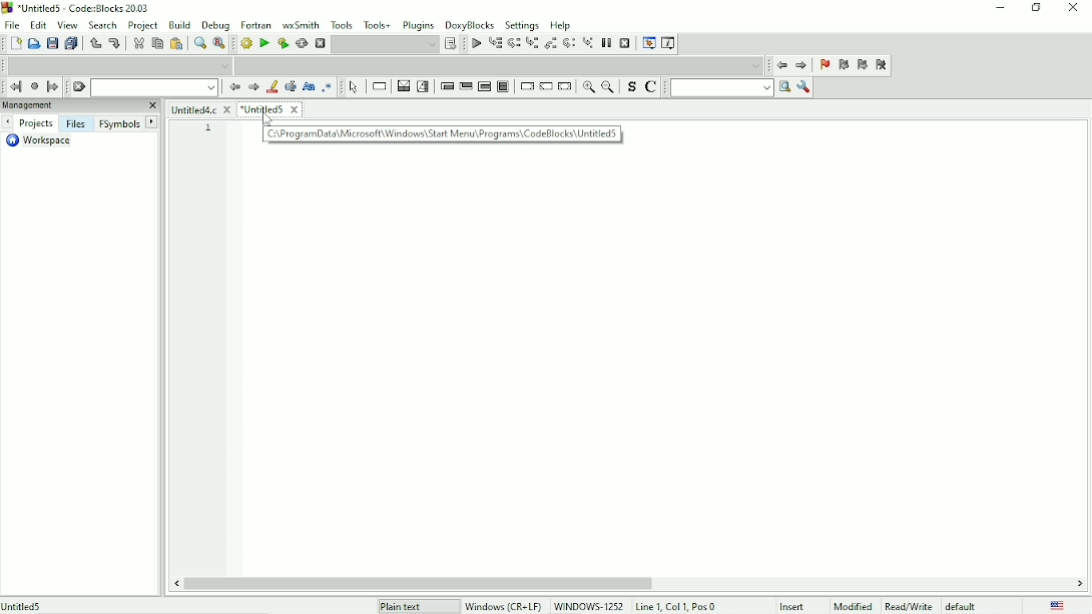  What do you see at coordinates (395, 606) in the screenshot?
I see `C/C++` at bounding box center [395, 606].